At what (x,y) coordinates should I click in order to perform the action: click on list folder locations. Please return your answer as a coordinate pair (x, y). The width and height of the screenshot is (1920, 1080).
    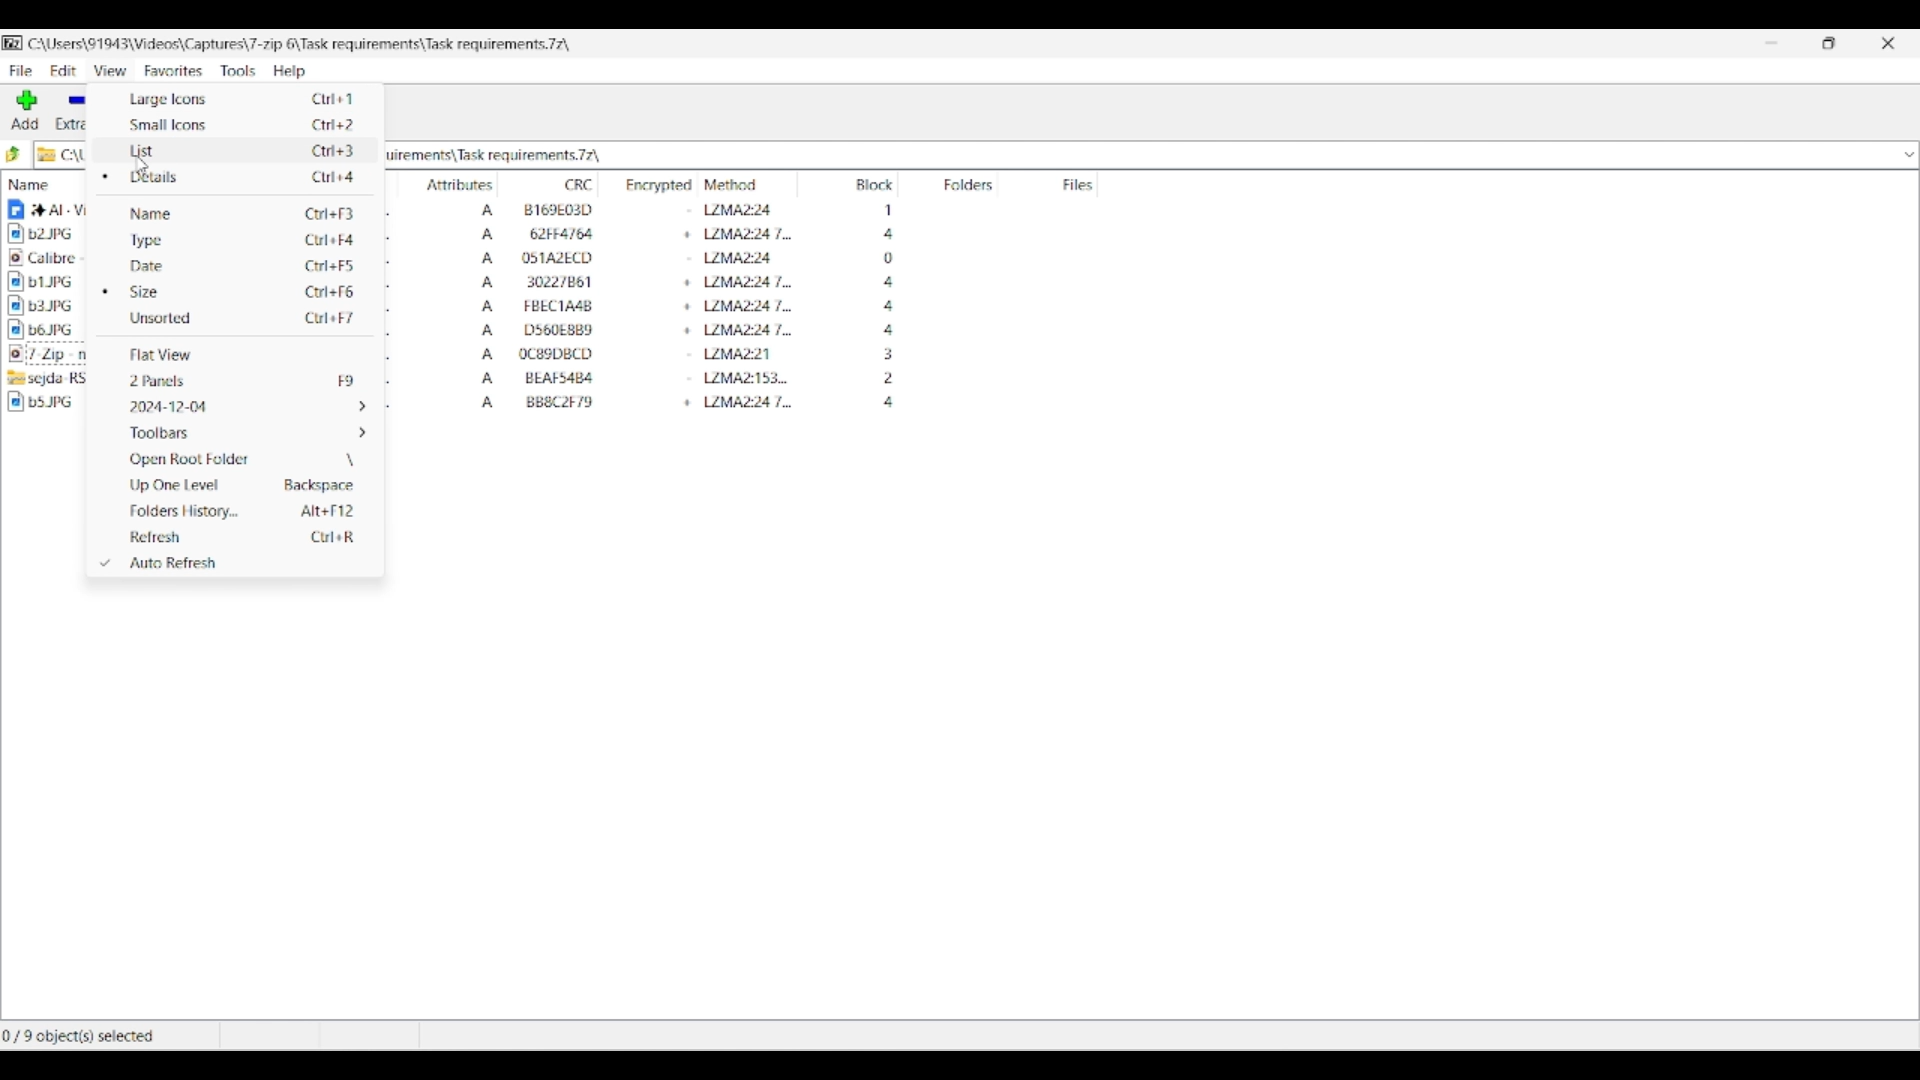
    Looking at the image, I should click on (1908, 155).